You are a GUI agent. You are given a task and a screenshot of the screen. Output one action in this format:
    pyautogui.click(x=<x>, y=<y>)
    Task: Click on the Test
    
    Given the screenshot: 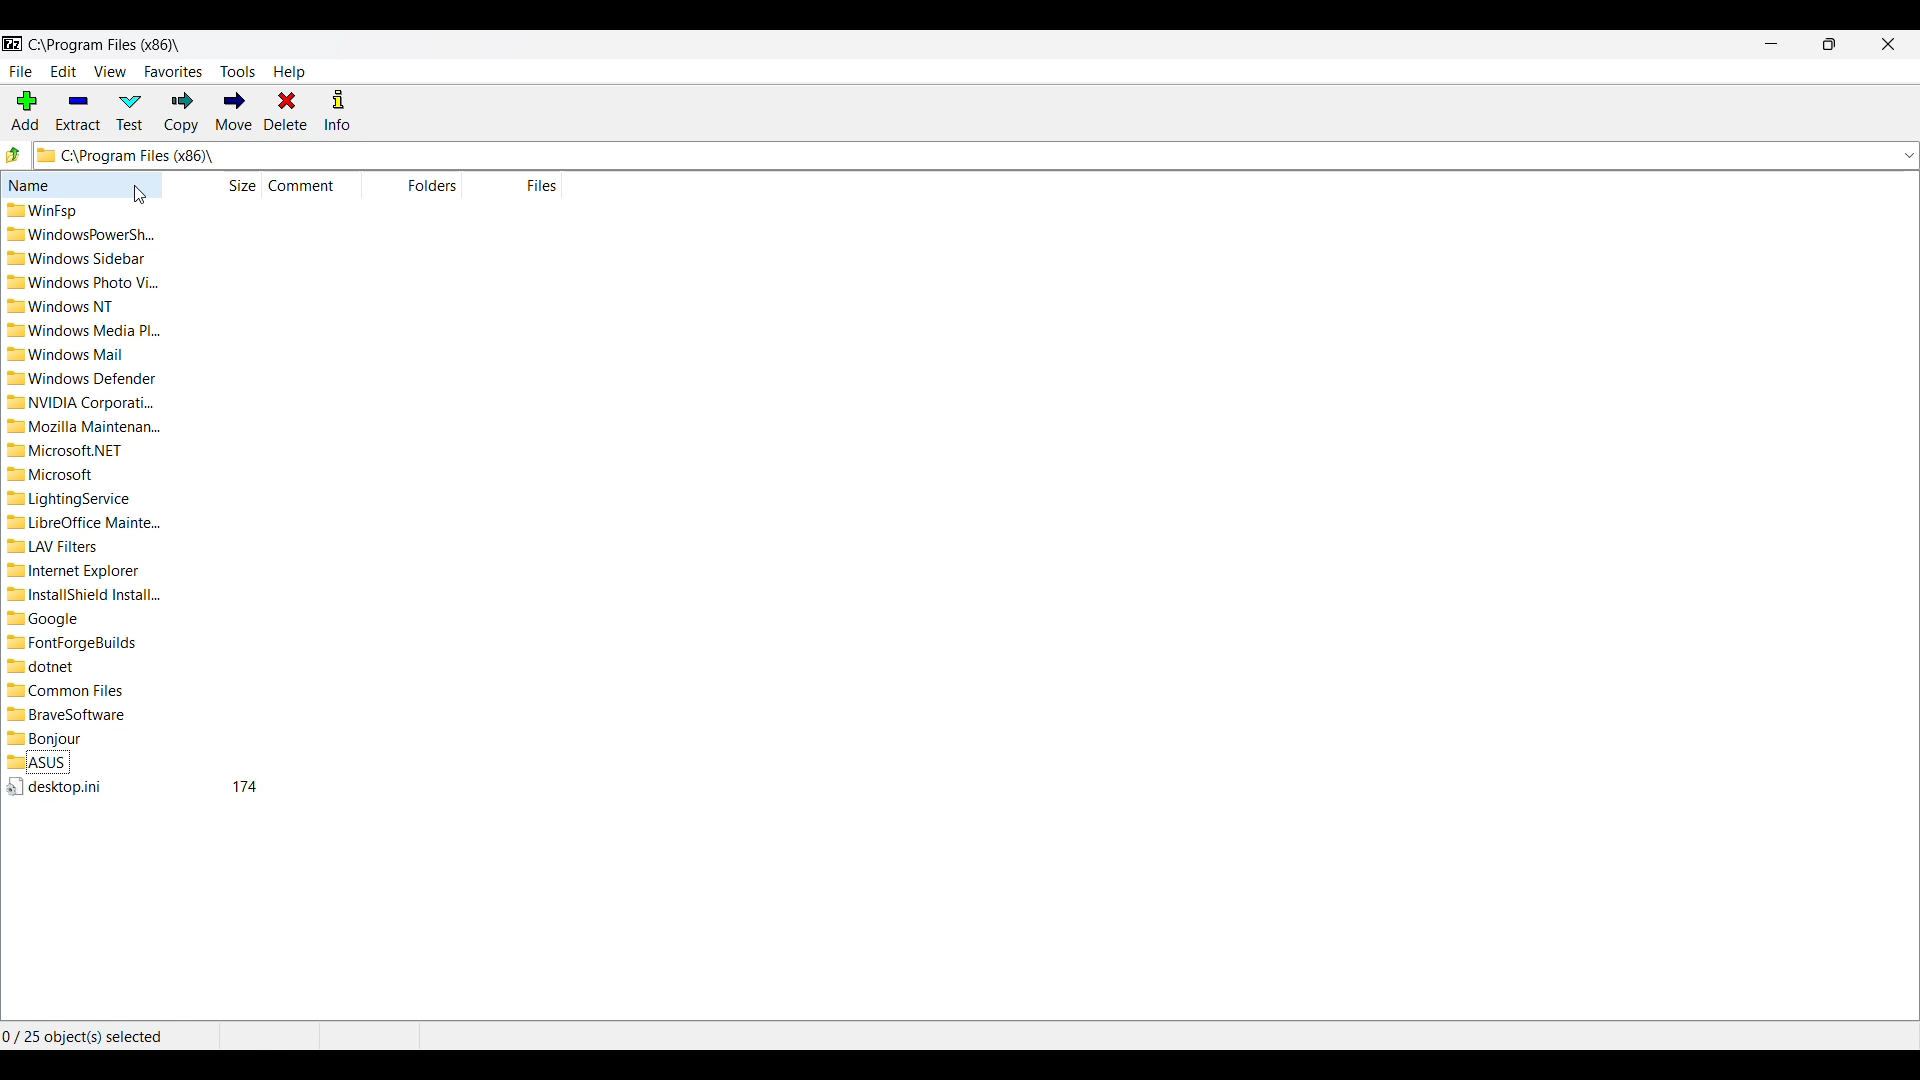 What is the action you would take?
    pyautogui.click(x=130, y=112)
    